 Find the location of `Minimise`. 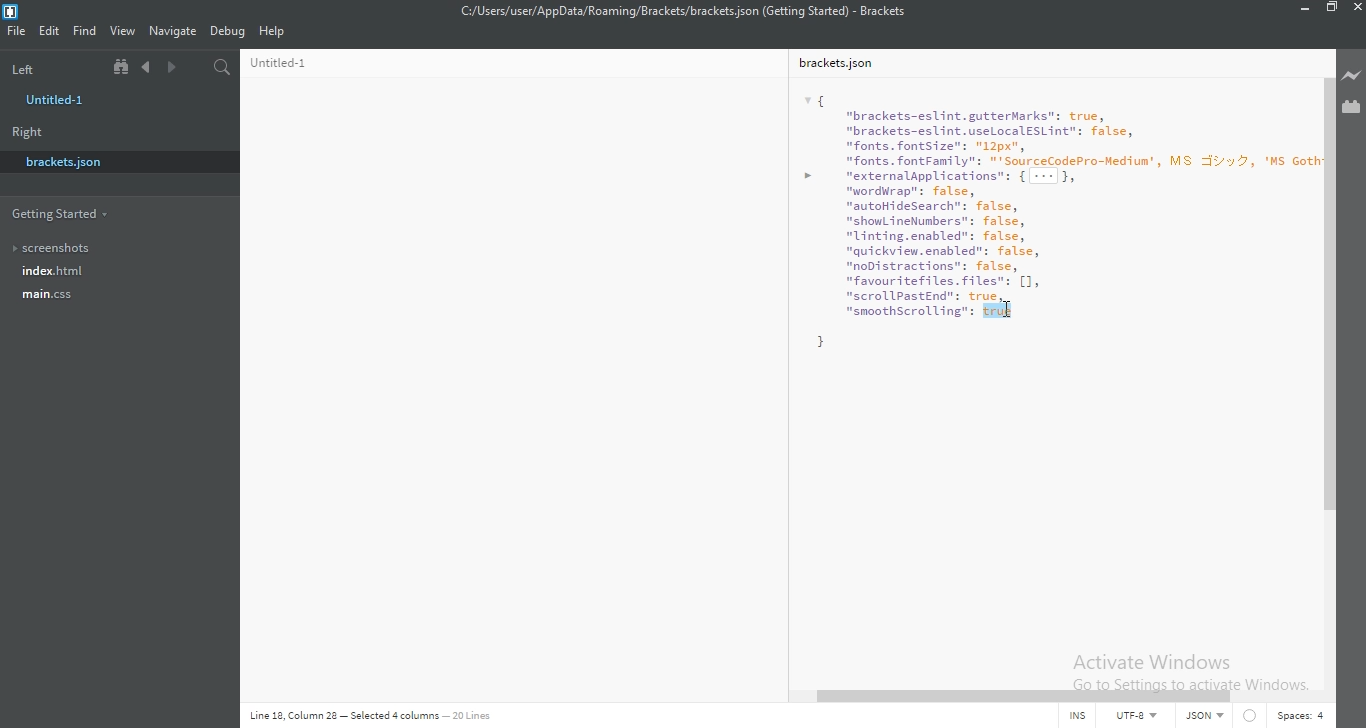

Minimise is located at coordinates (1303, 10).